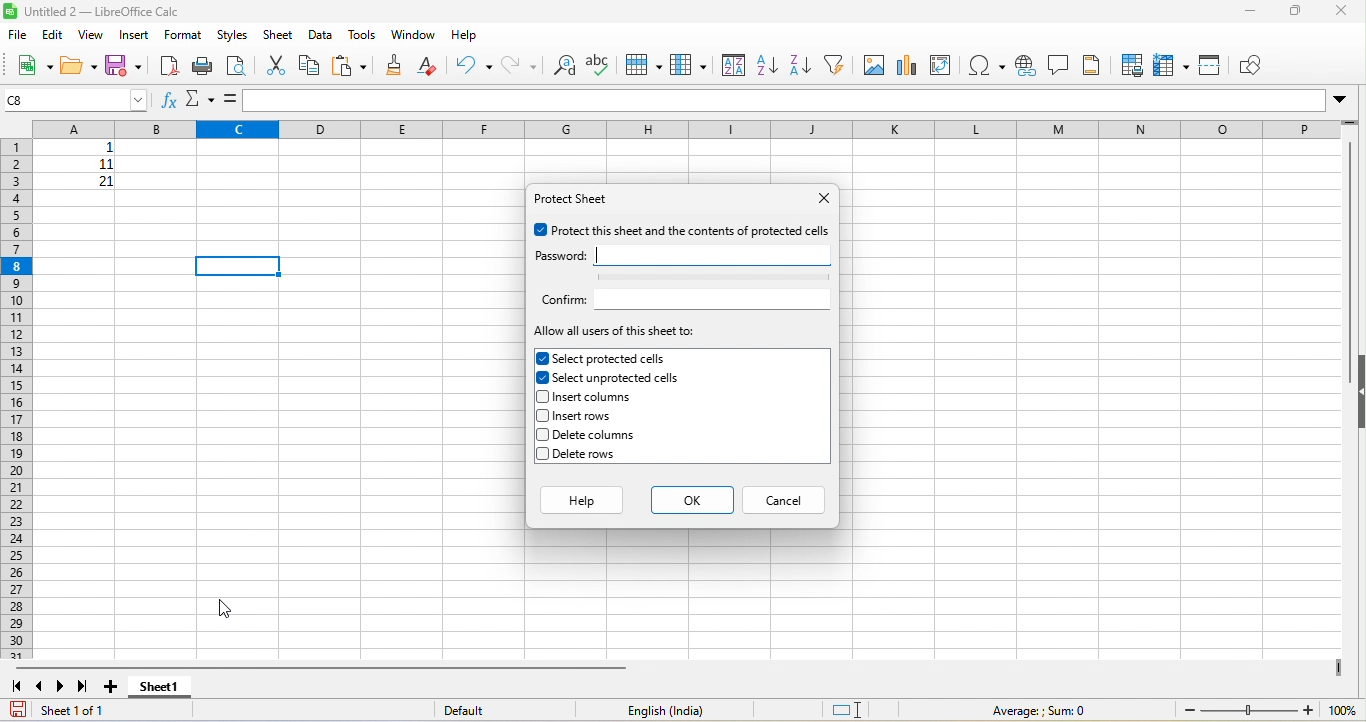 Image resolution: width=1366 pixels, height=722 pixels. What do you see at coordinates (230, 99) in the screenshot?
I see `=` at bounding box center [230, 99].